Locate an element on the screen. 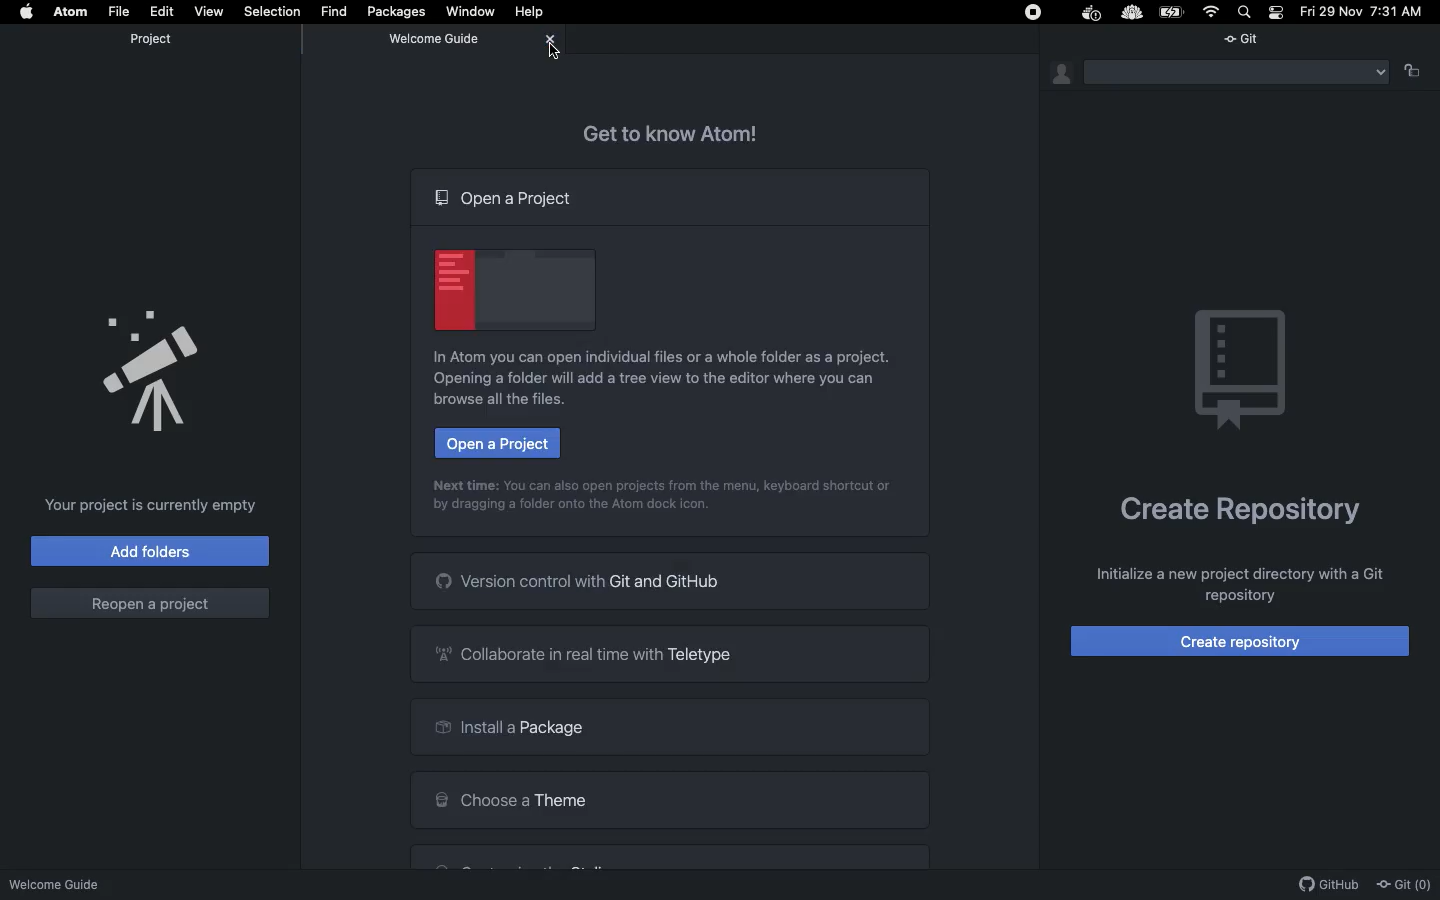 The height and width of the screenshot is (900, 1440). In Atom you can open individual files or a whole folder as a project.
Opening a folder will add a tree view to the editor where you can
browse all the files. is located at coordinates (663, 379).